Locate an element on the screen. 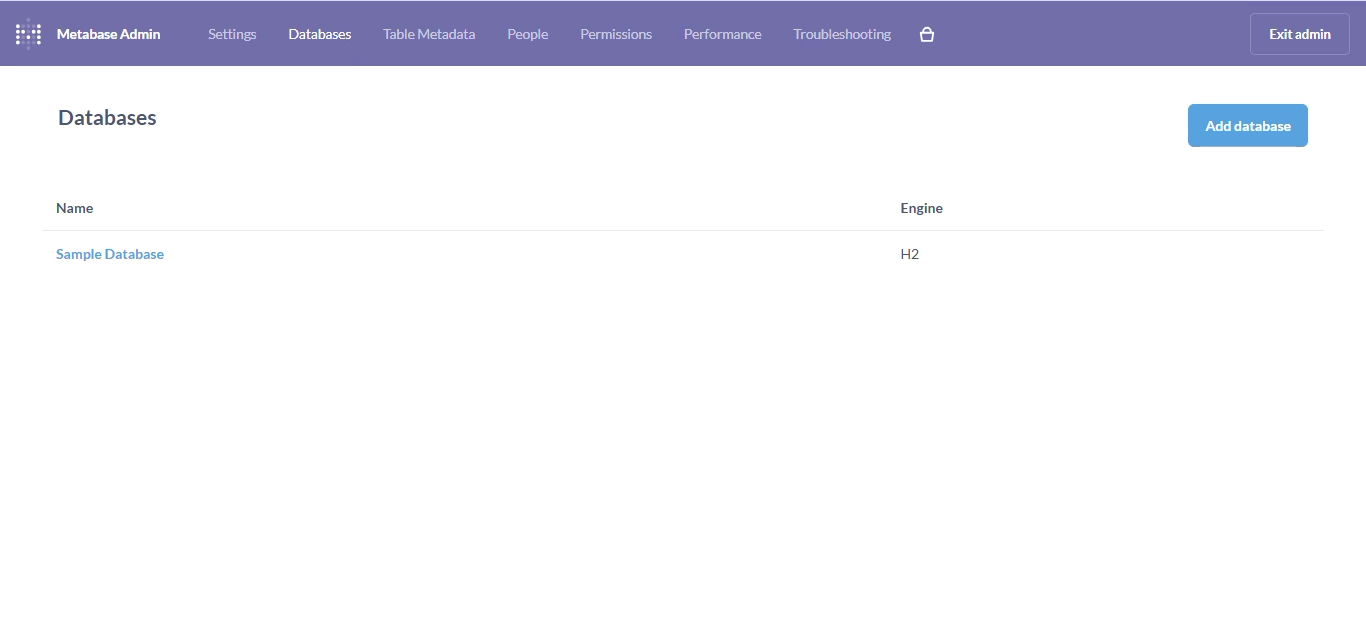 The width and height of the screenshot is (1366, 634). explore paid features is located at coordinates (927, 35).